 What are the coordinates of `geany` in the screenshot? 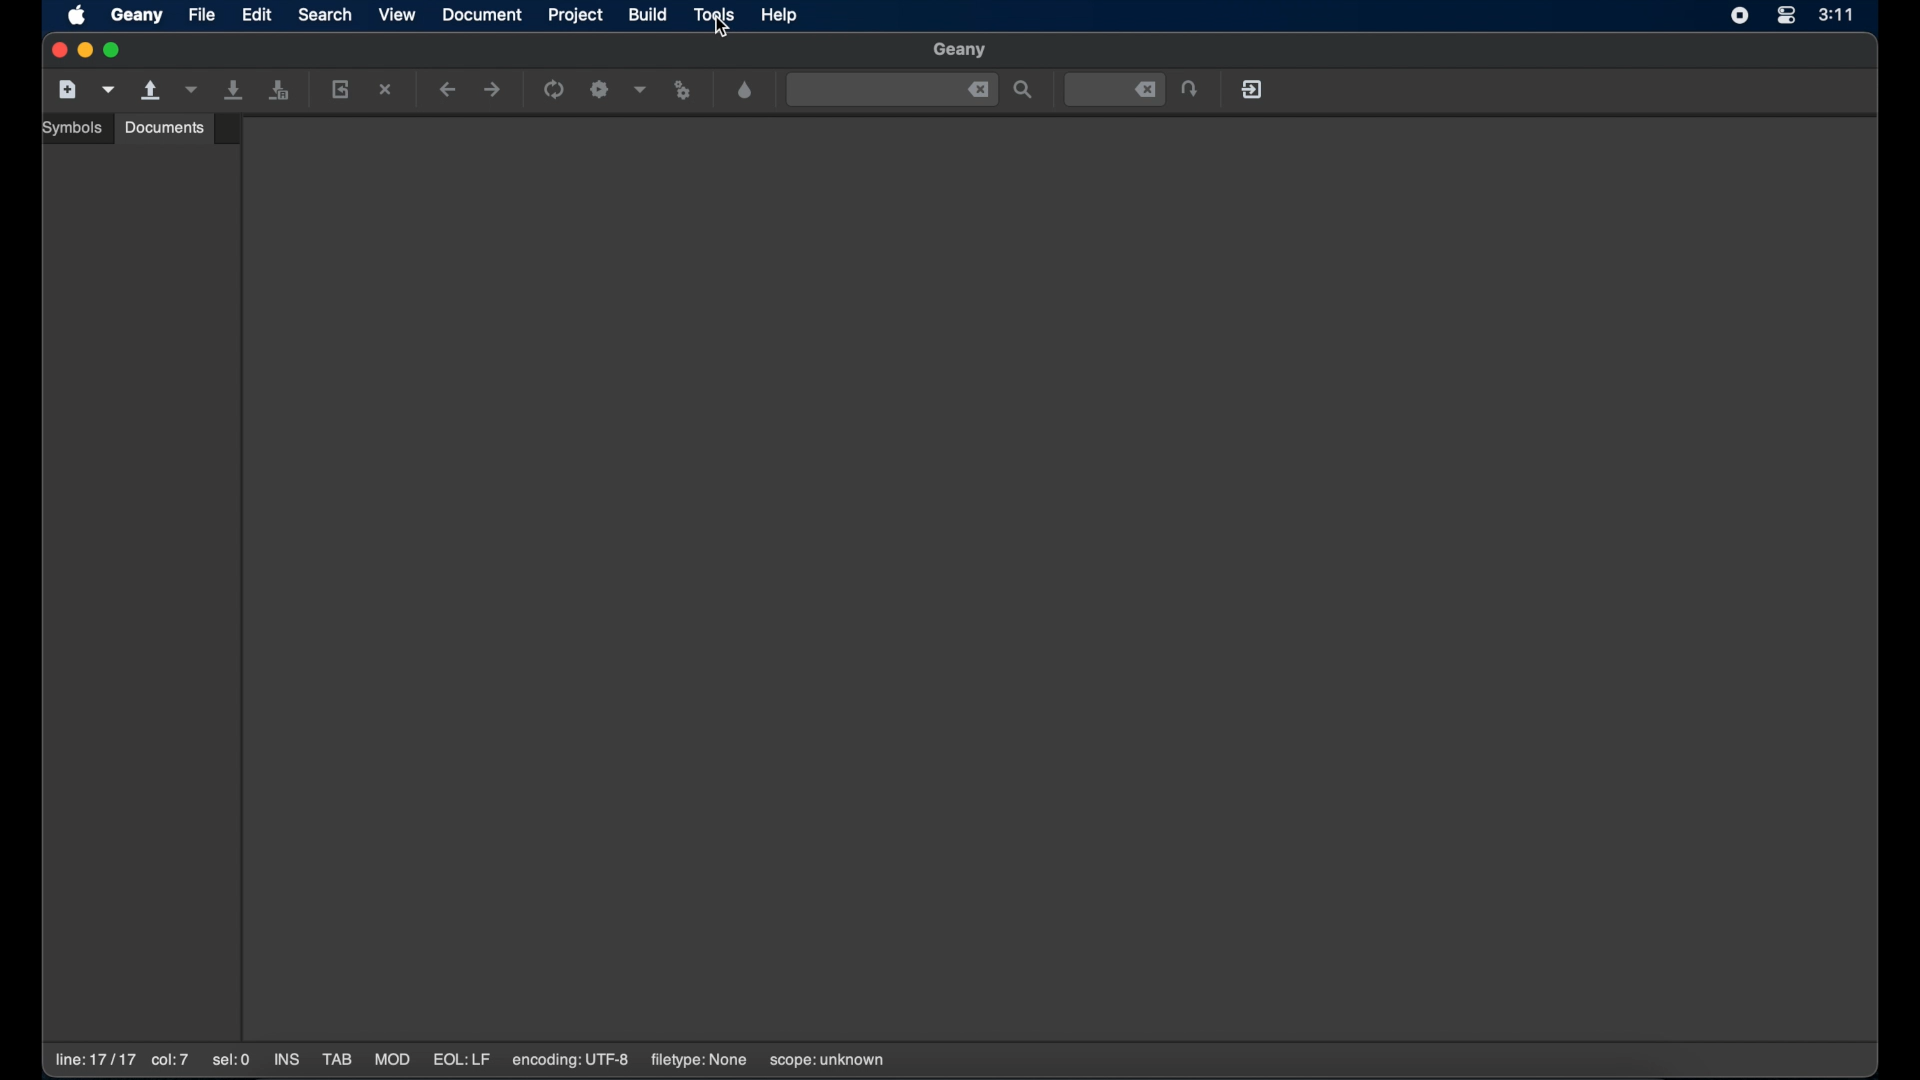 It's located at (961, 51).